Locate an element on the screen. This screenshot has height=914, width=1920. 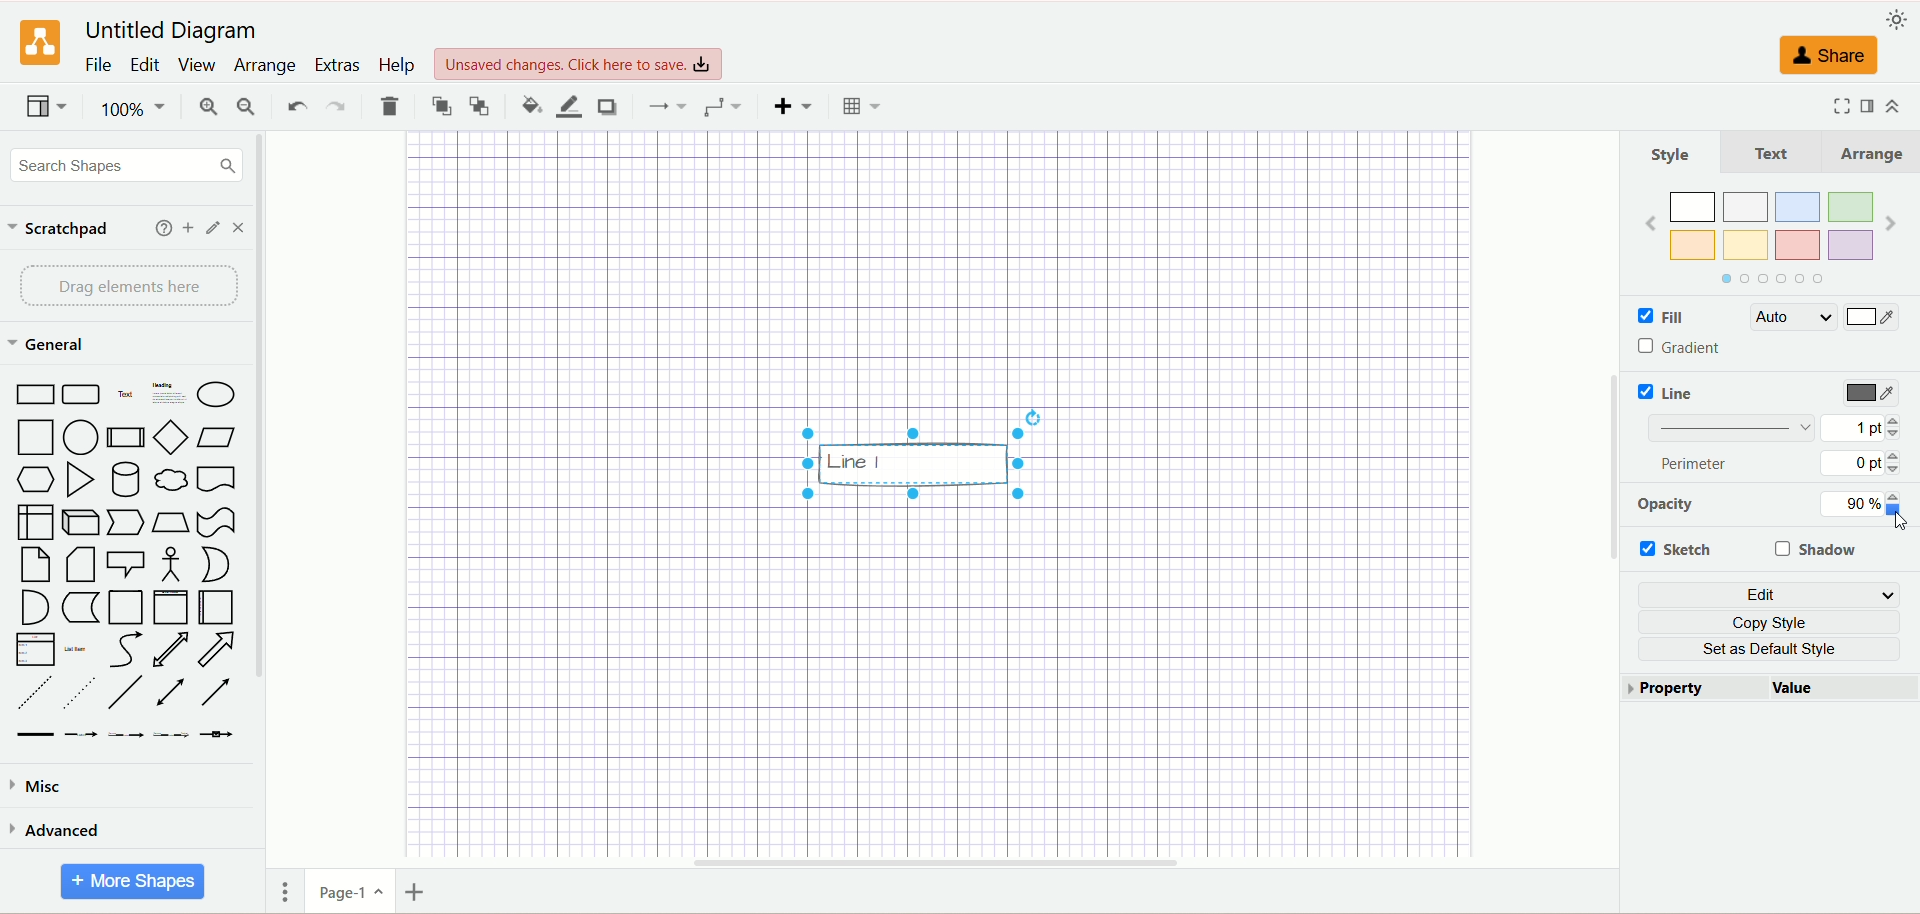
horizontal scroll bar is located at coordinates (927, 864).